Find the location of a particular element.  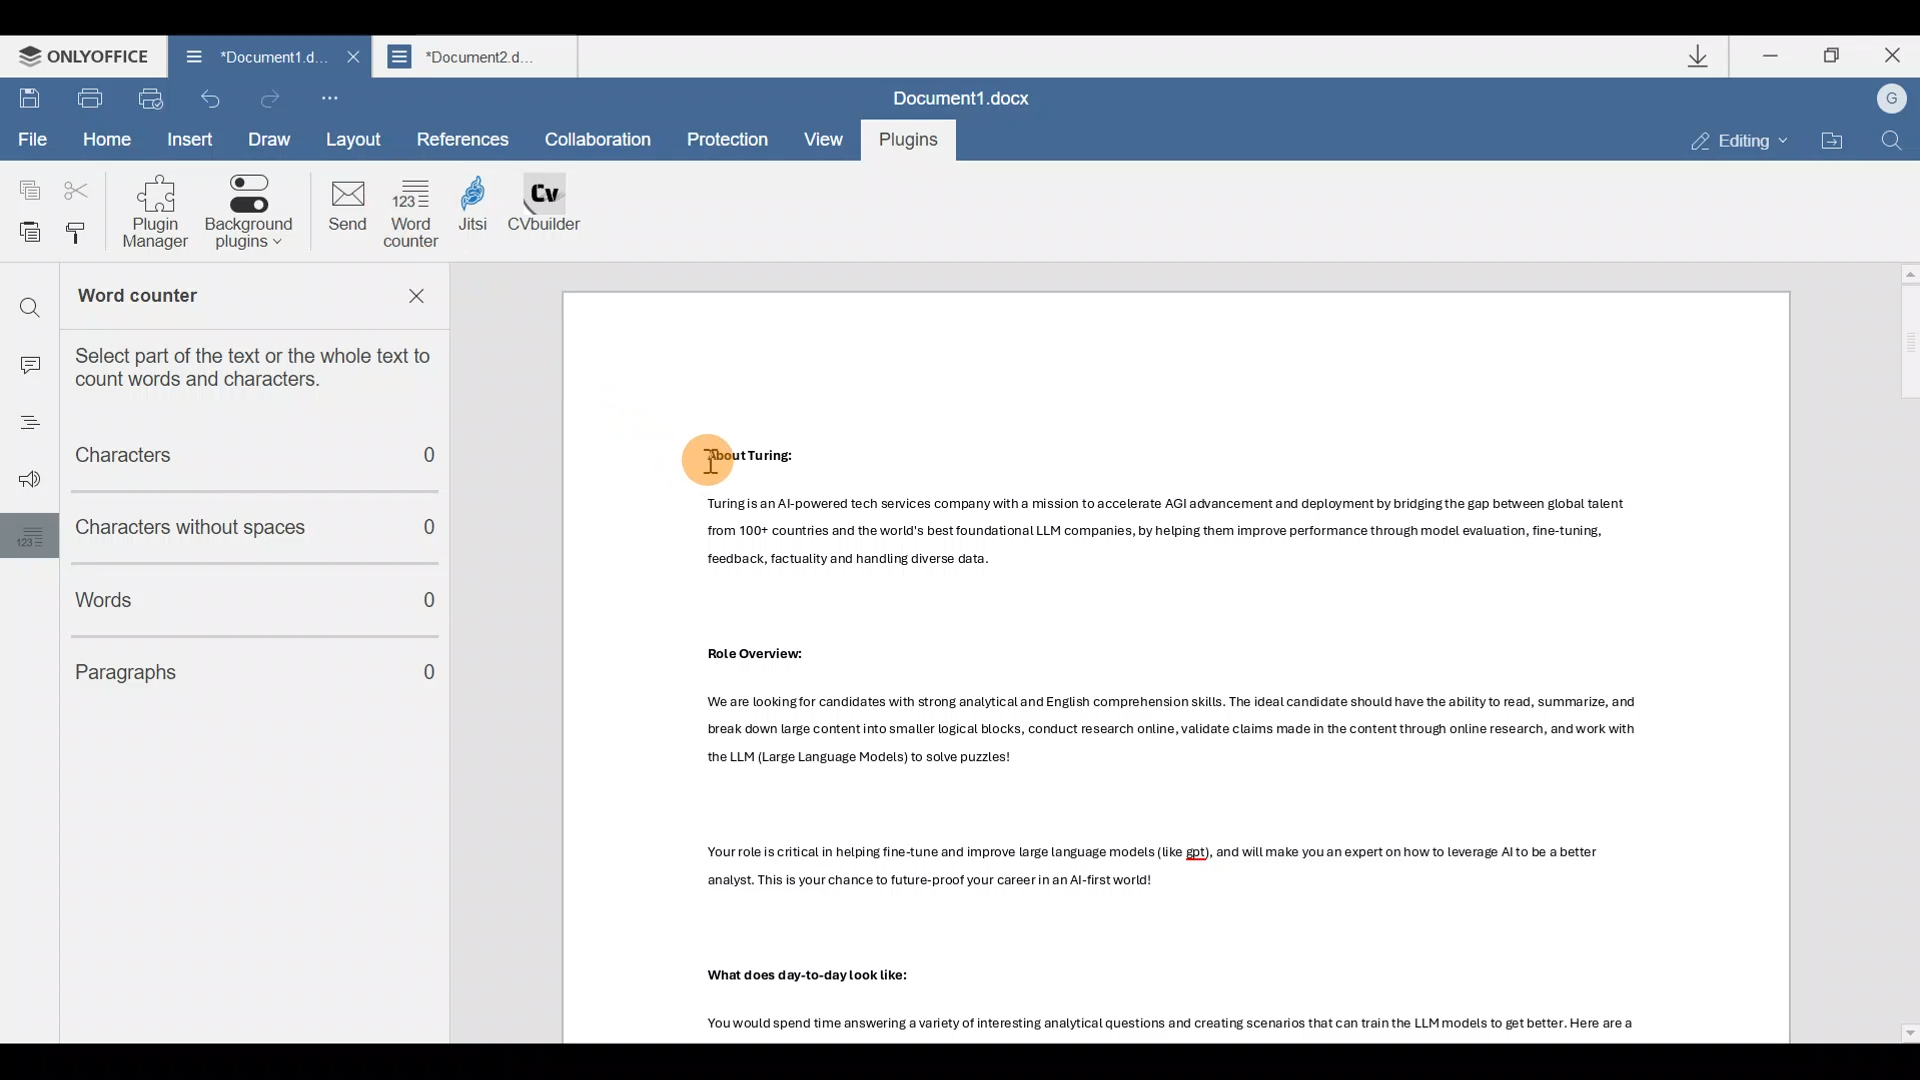

Quick print is located at coordinates (150, 98).